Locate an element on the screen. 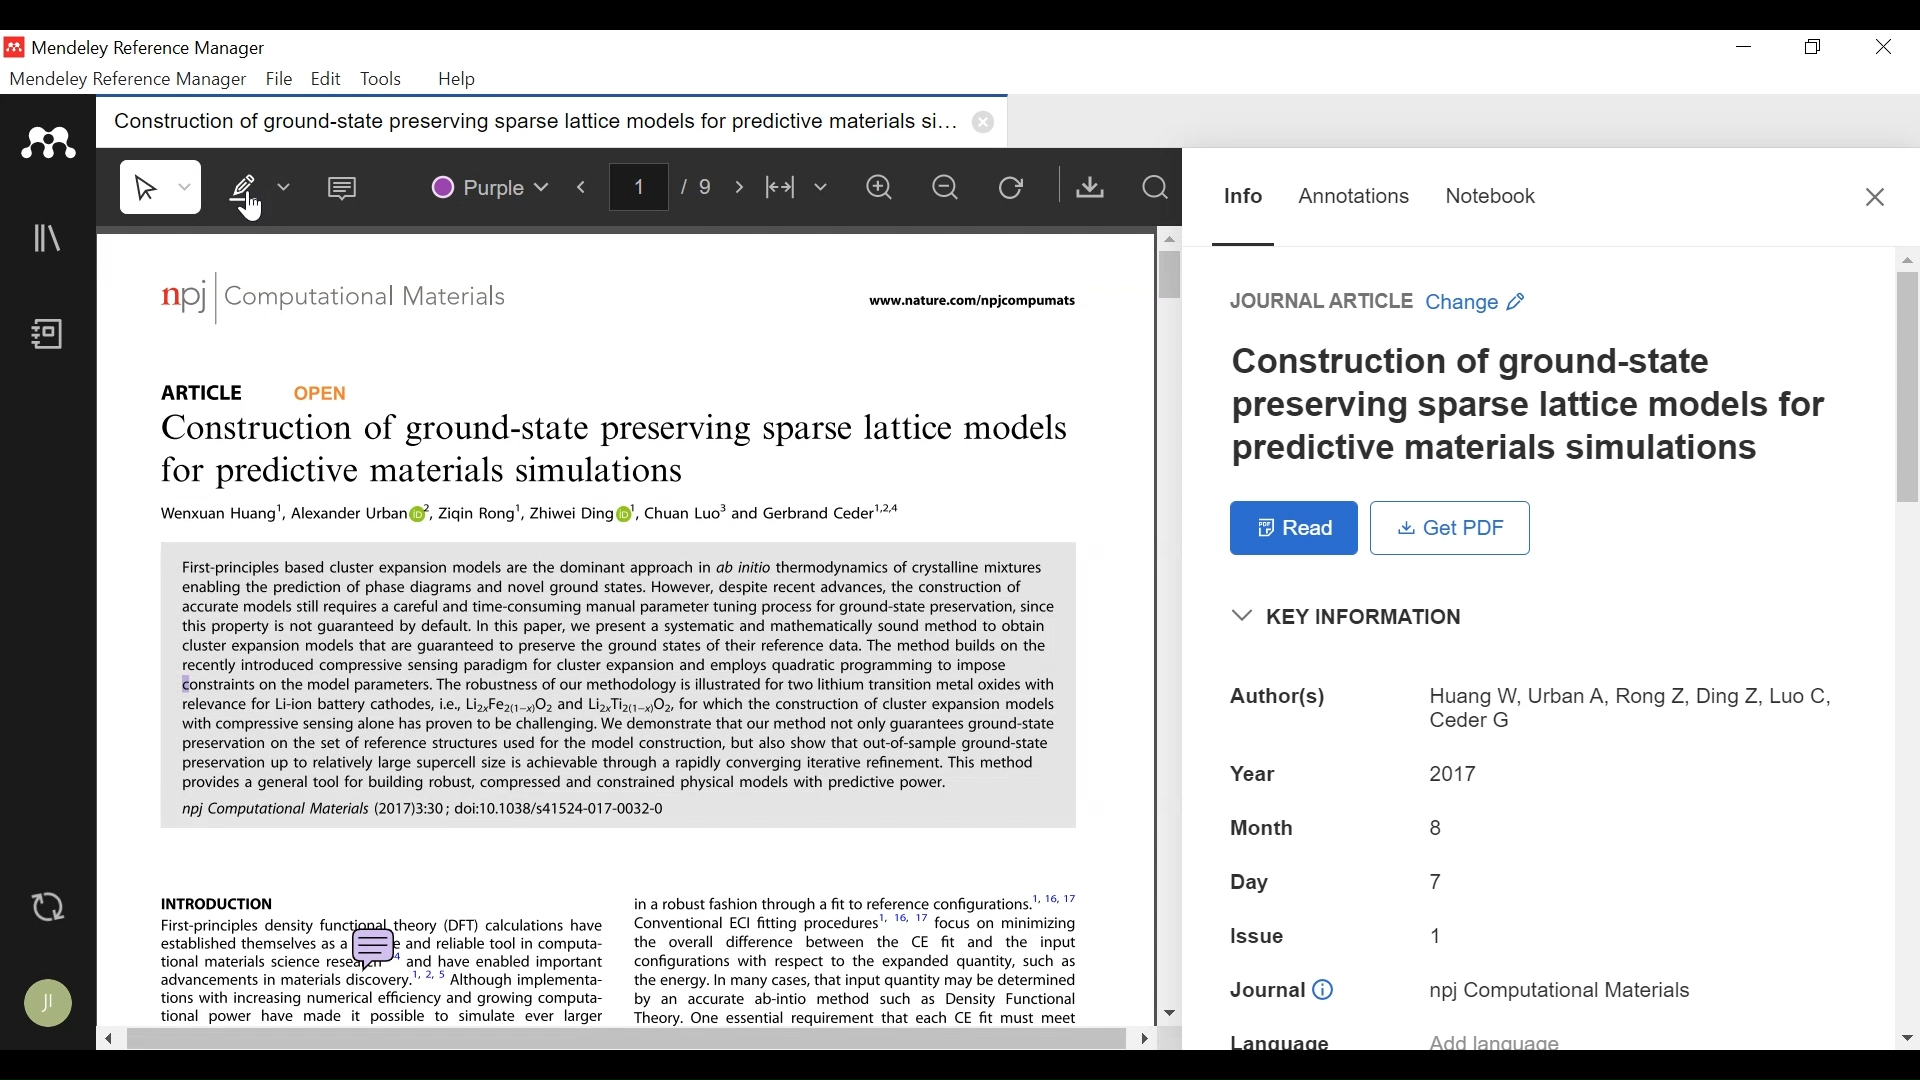 The height and width of the screenshot is (1080, 1920). Sync is located at coordinates (50, 907).